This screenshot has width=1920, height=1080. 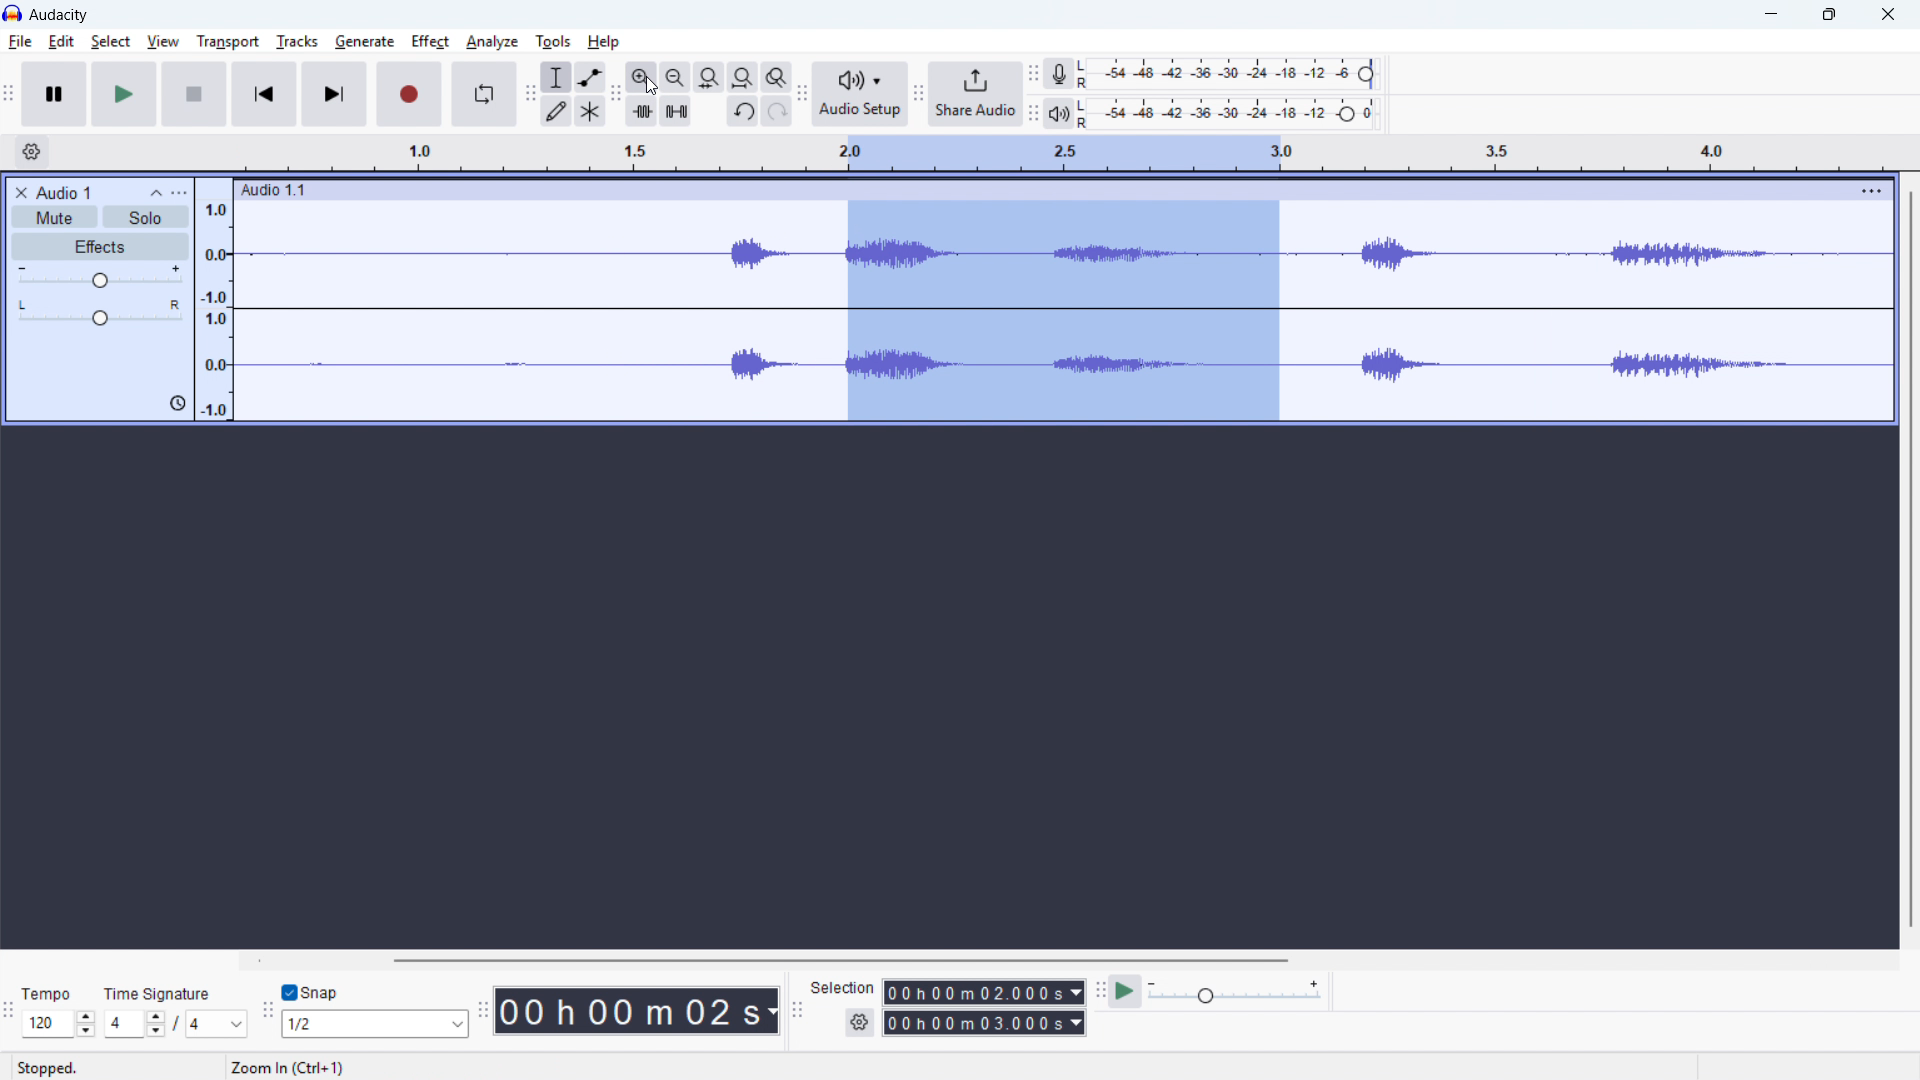 What do you see at coordinates (60, 42) in the screenshot?
I see `Edit` at bounding box center [60, 42].